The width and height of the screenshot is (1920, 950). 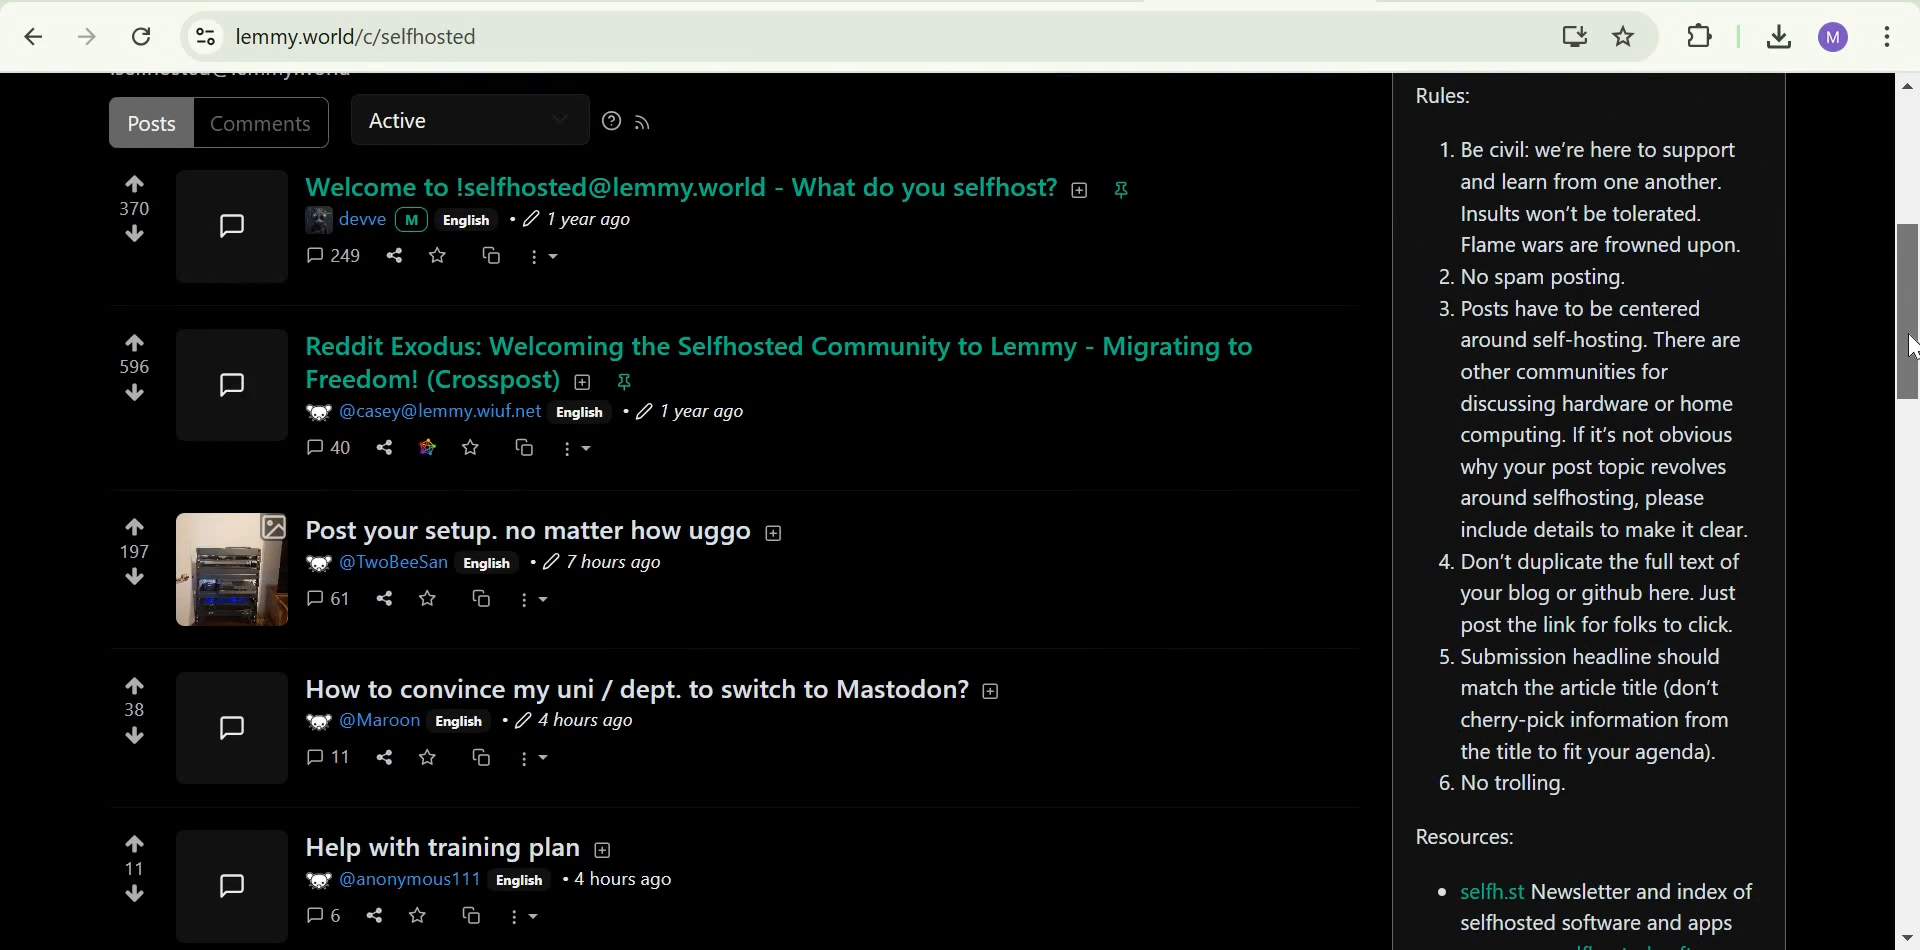 What do you see at coordinates (1575, 34) in the screenshot?
I see `Download Lemmy.World` at bounding box center [1575, 34].